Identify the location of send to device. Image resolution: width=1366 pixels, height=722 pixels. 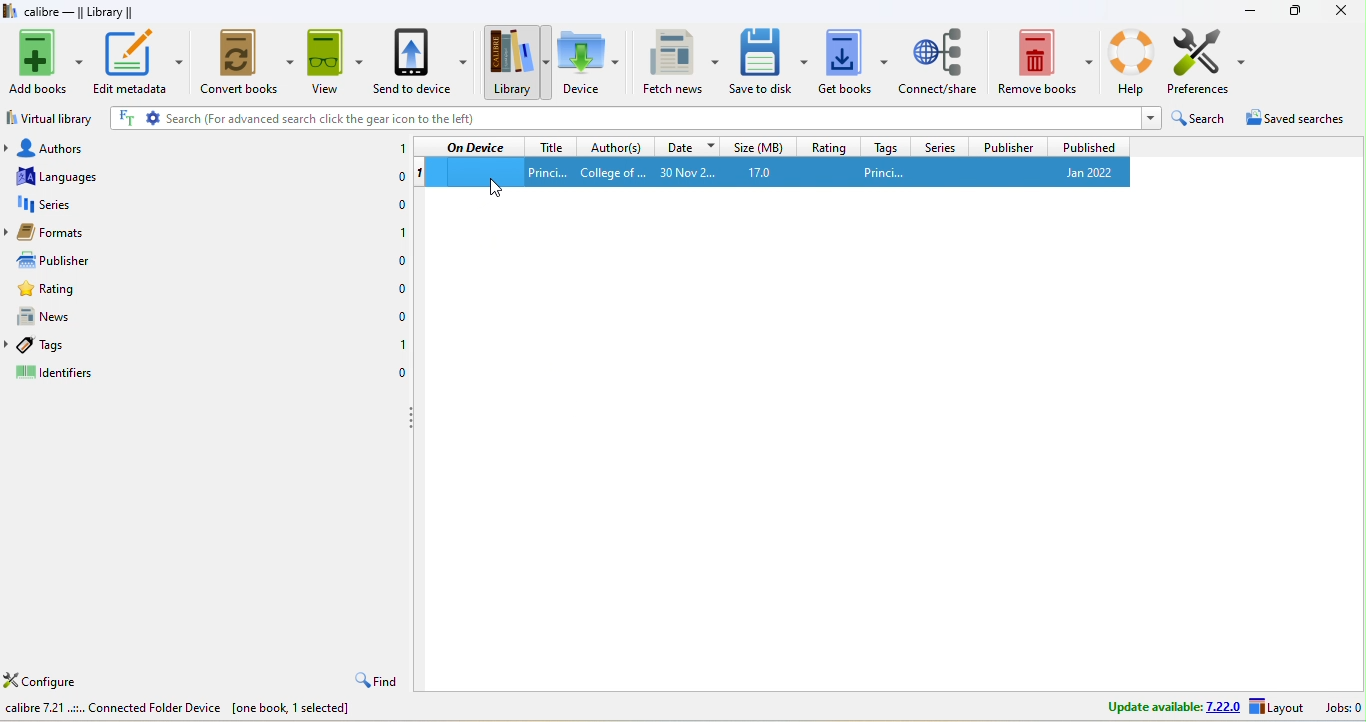
(423, 63).